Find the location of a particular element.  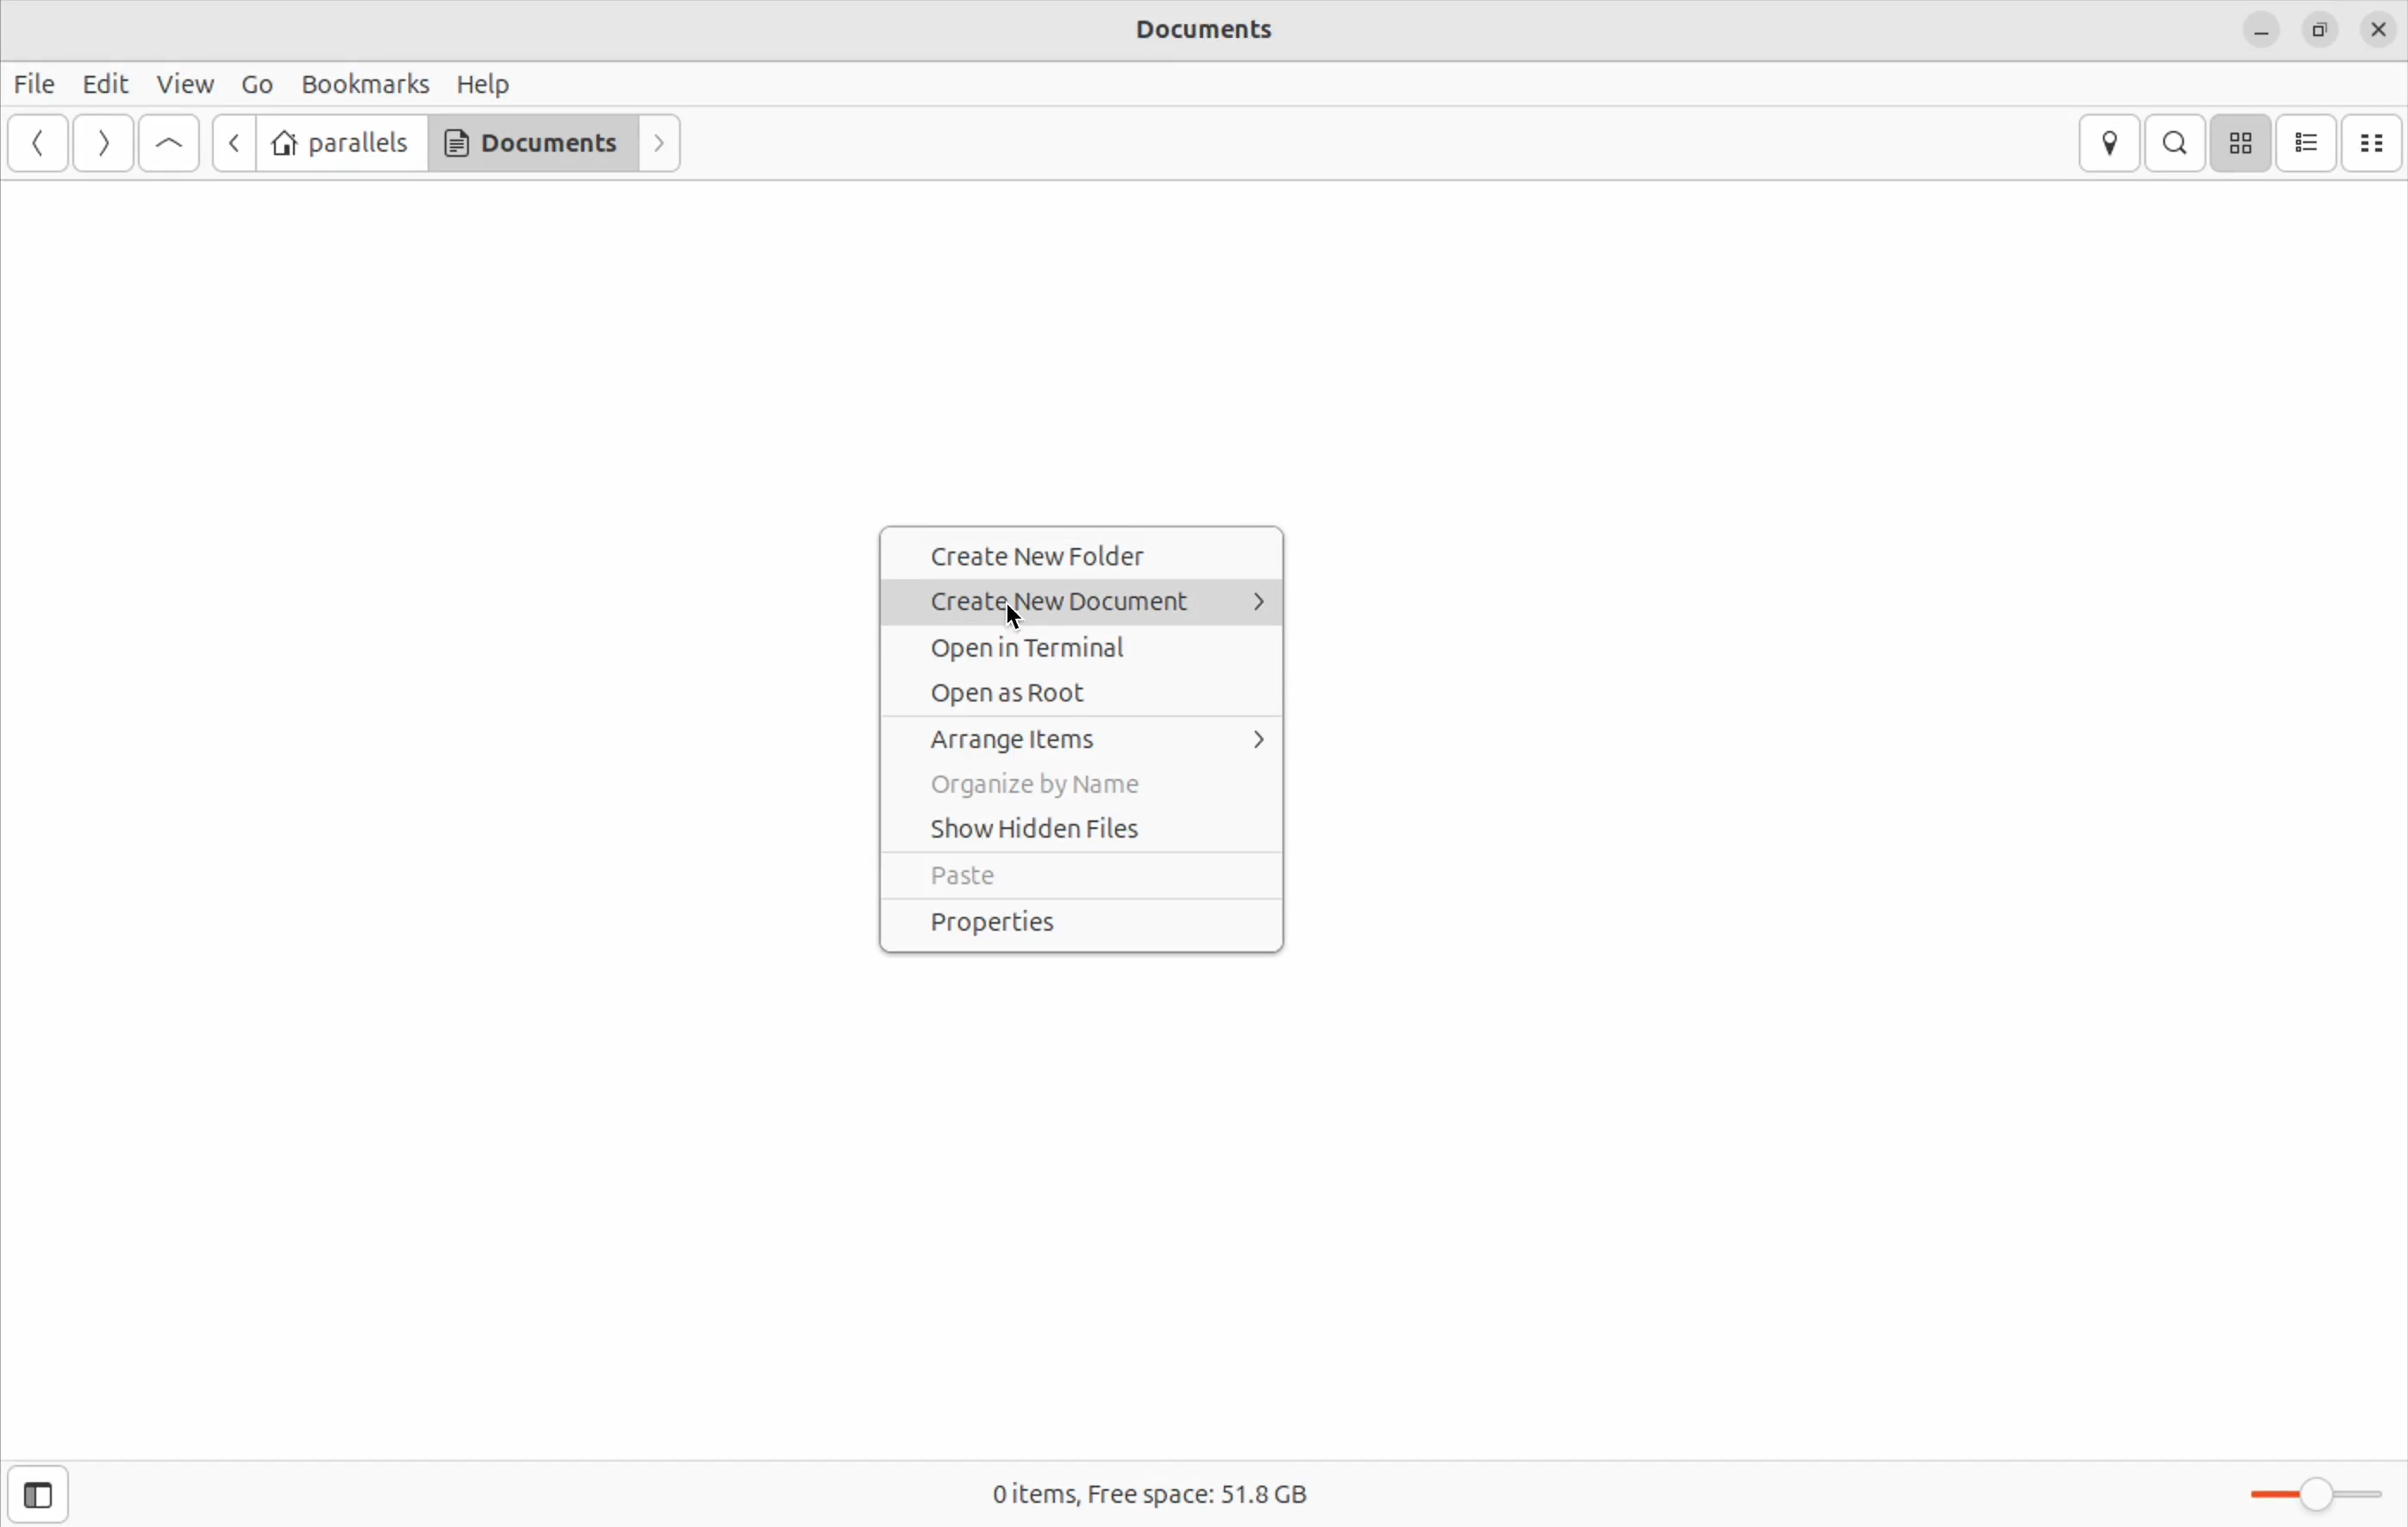

search bar is located at coordinates (2171, 142).